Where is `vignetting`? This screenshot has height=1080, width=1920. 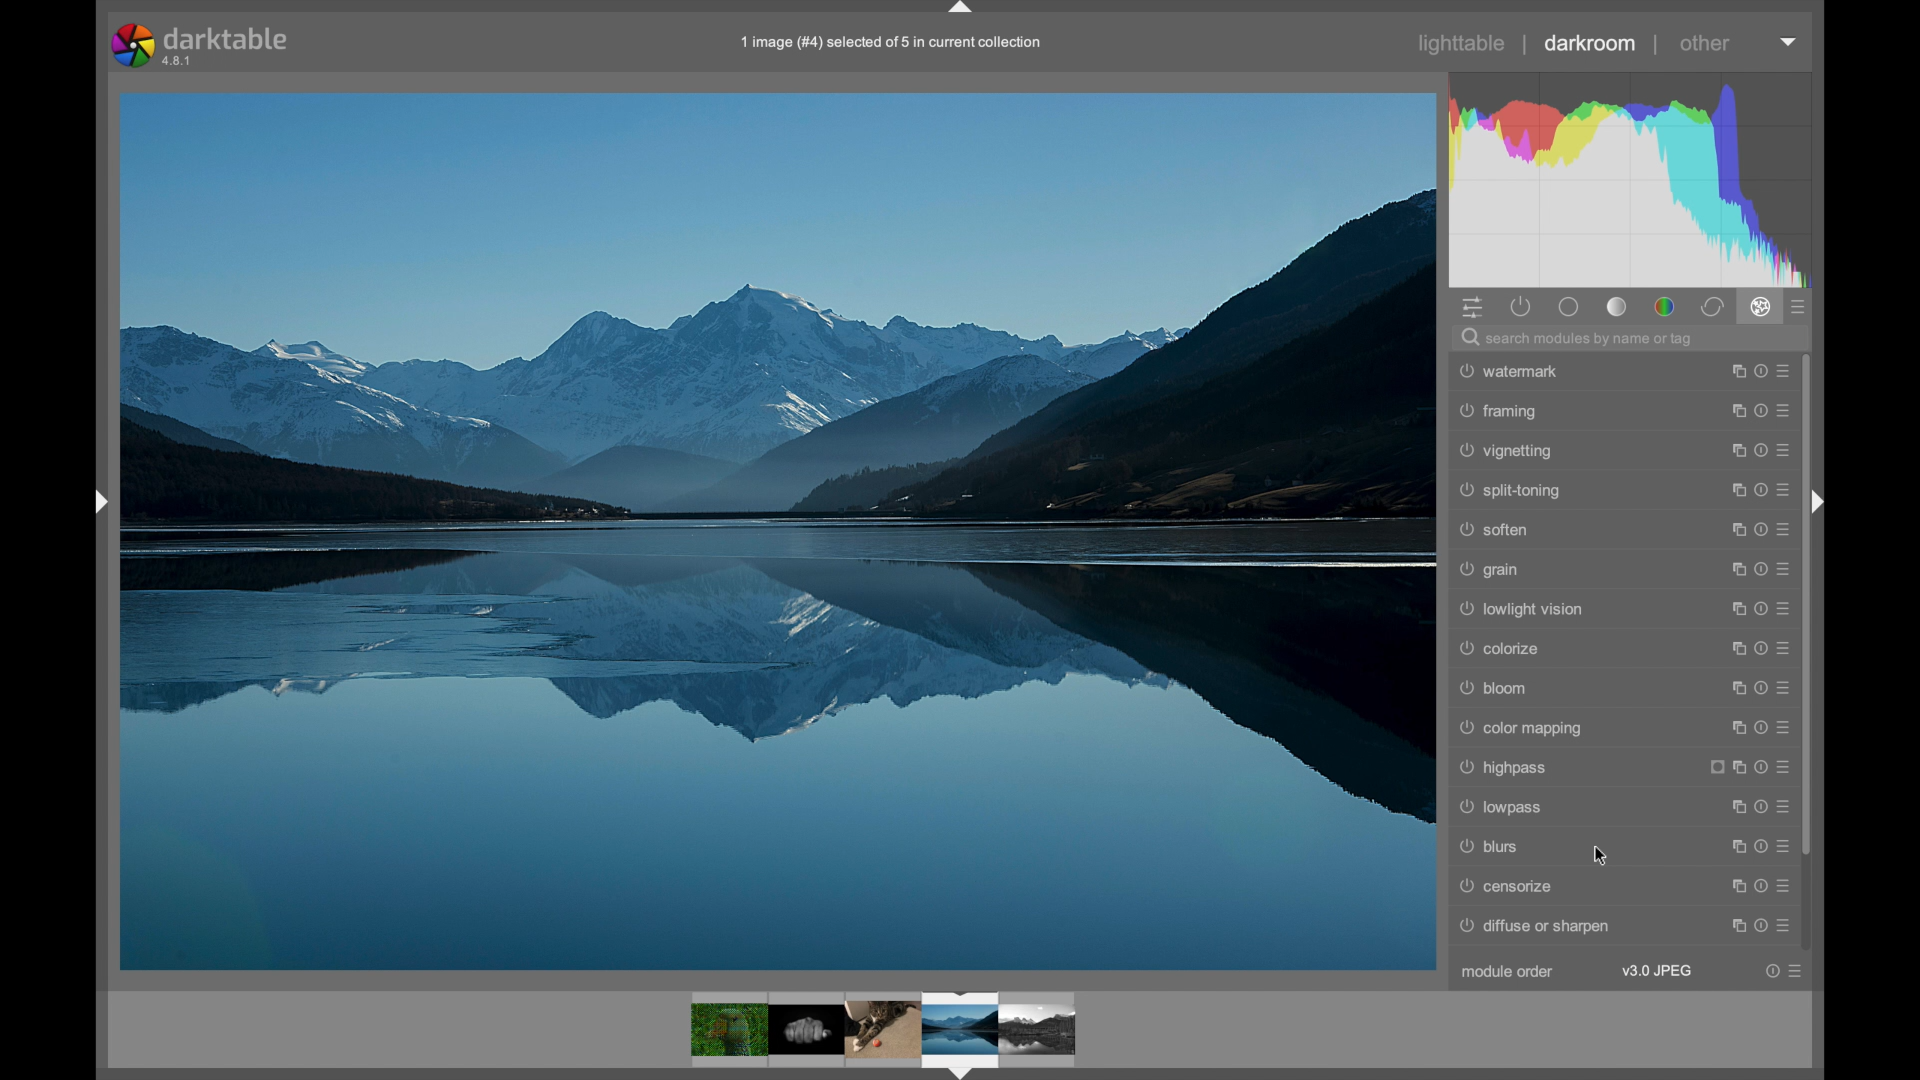
vignetting is located at coordinates (1507, 451).